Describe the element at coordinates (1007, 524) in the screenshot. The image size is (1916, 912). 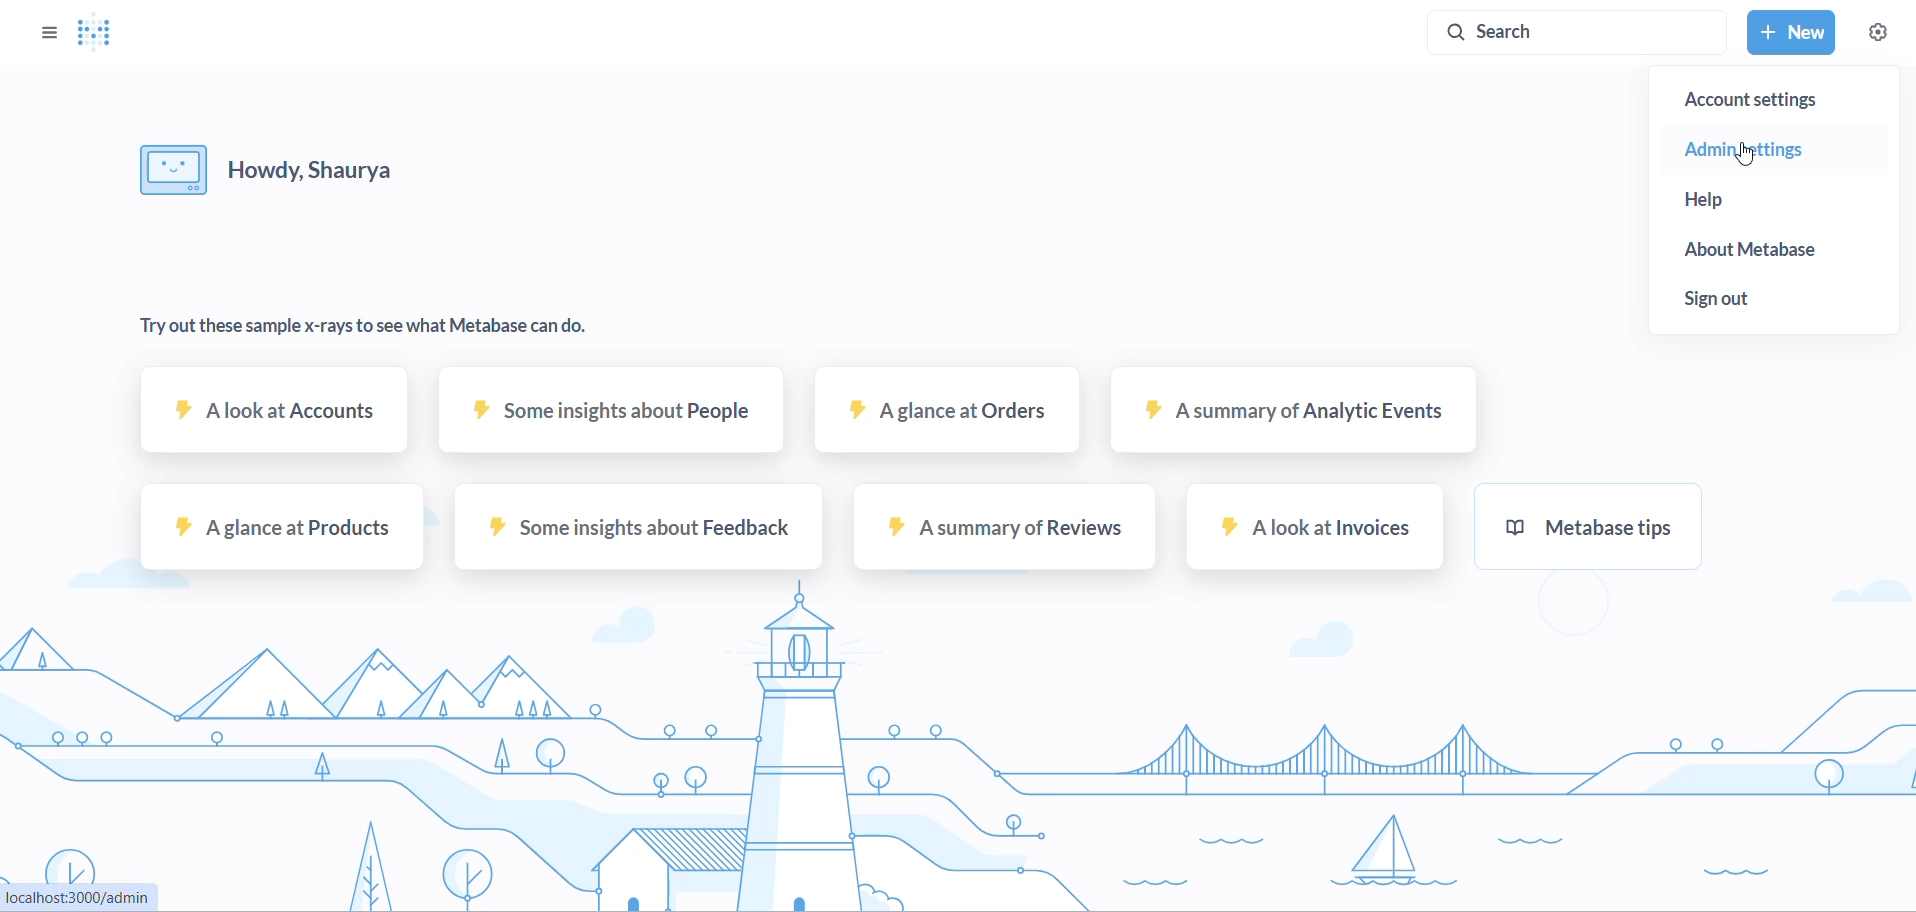
I see `A summary of reviews sample` at that location.